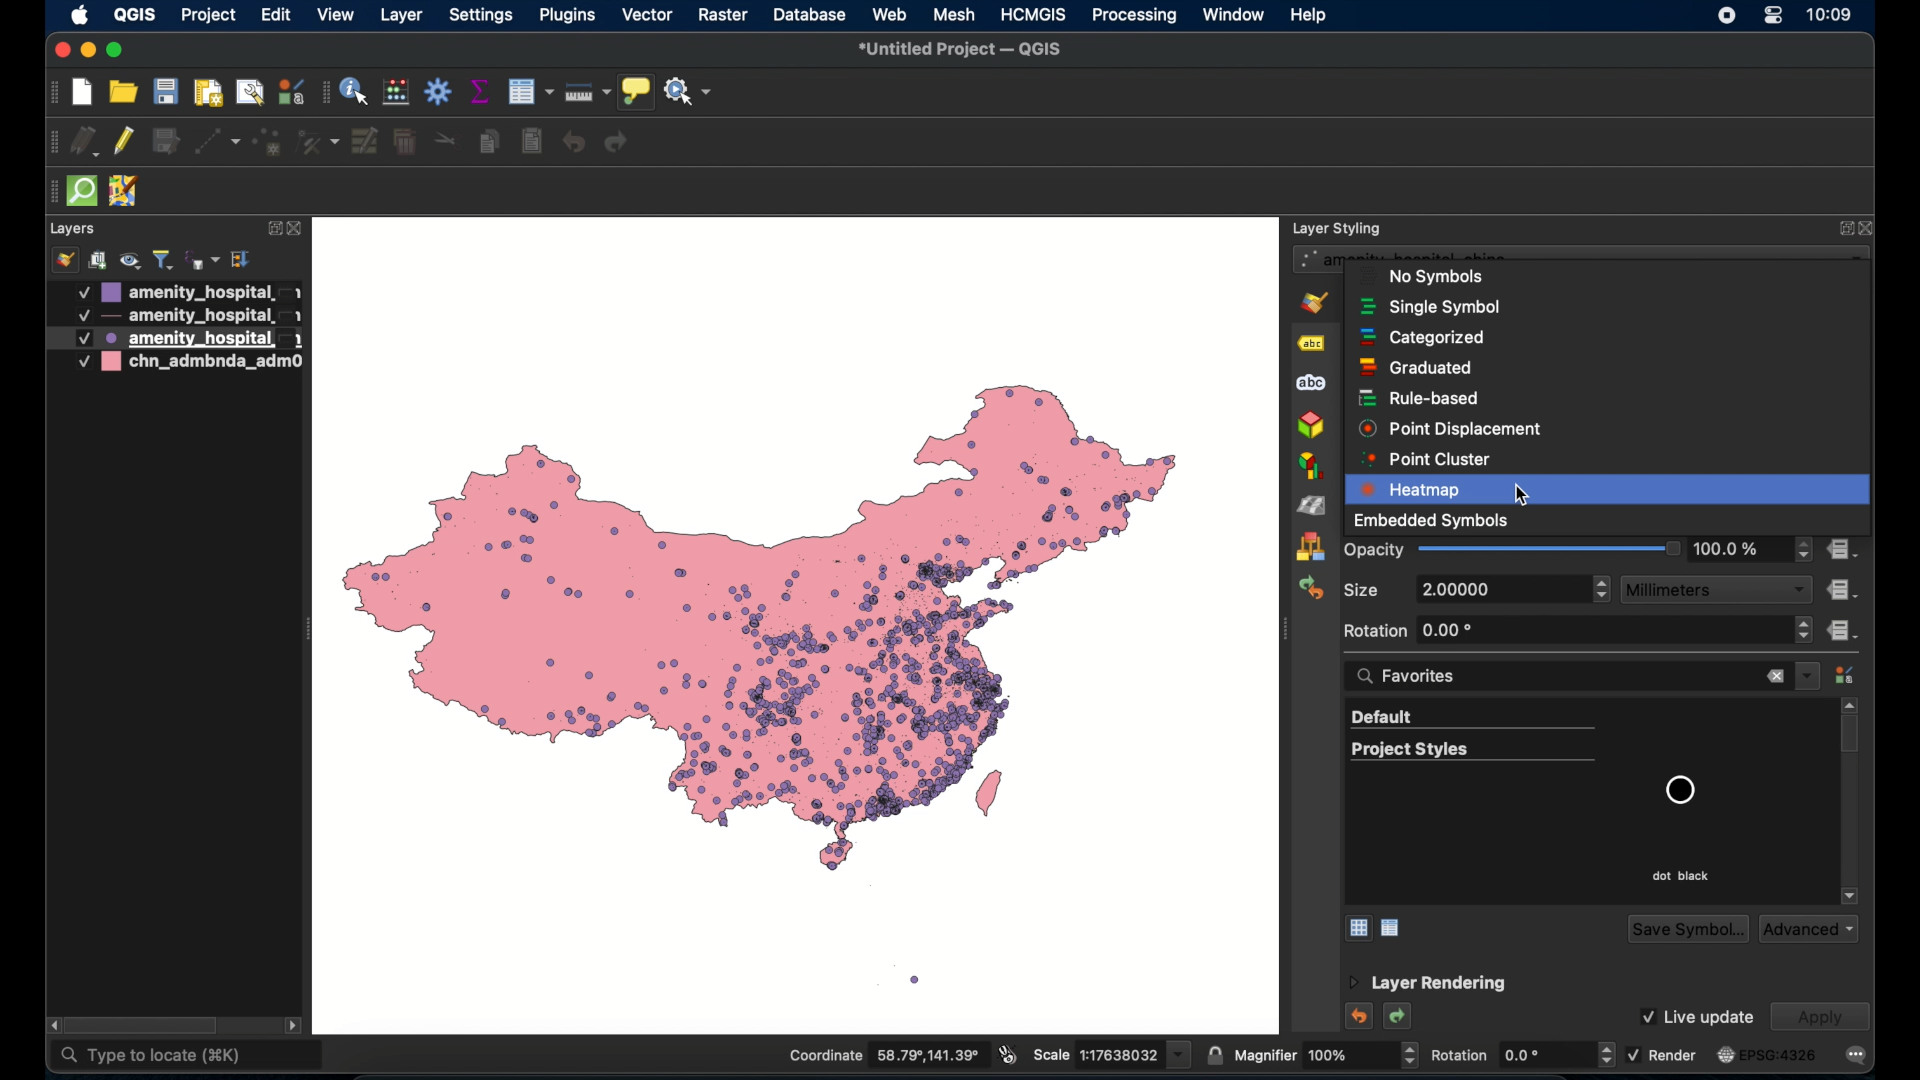 This screenshot has height=1080, width=1920. What do you see at coordinates (355, 91) in the screenshot?
I see `identify feature` at bounding box center [355, 91].